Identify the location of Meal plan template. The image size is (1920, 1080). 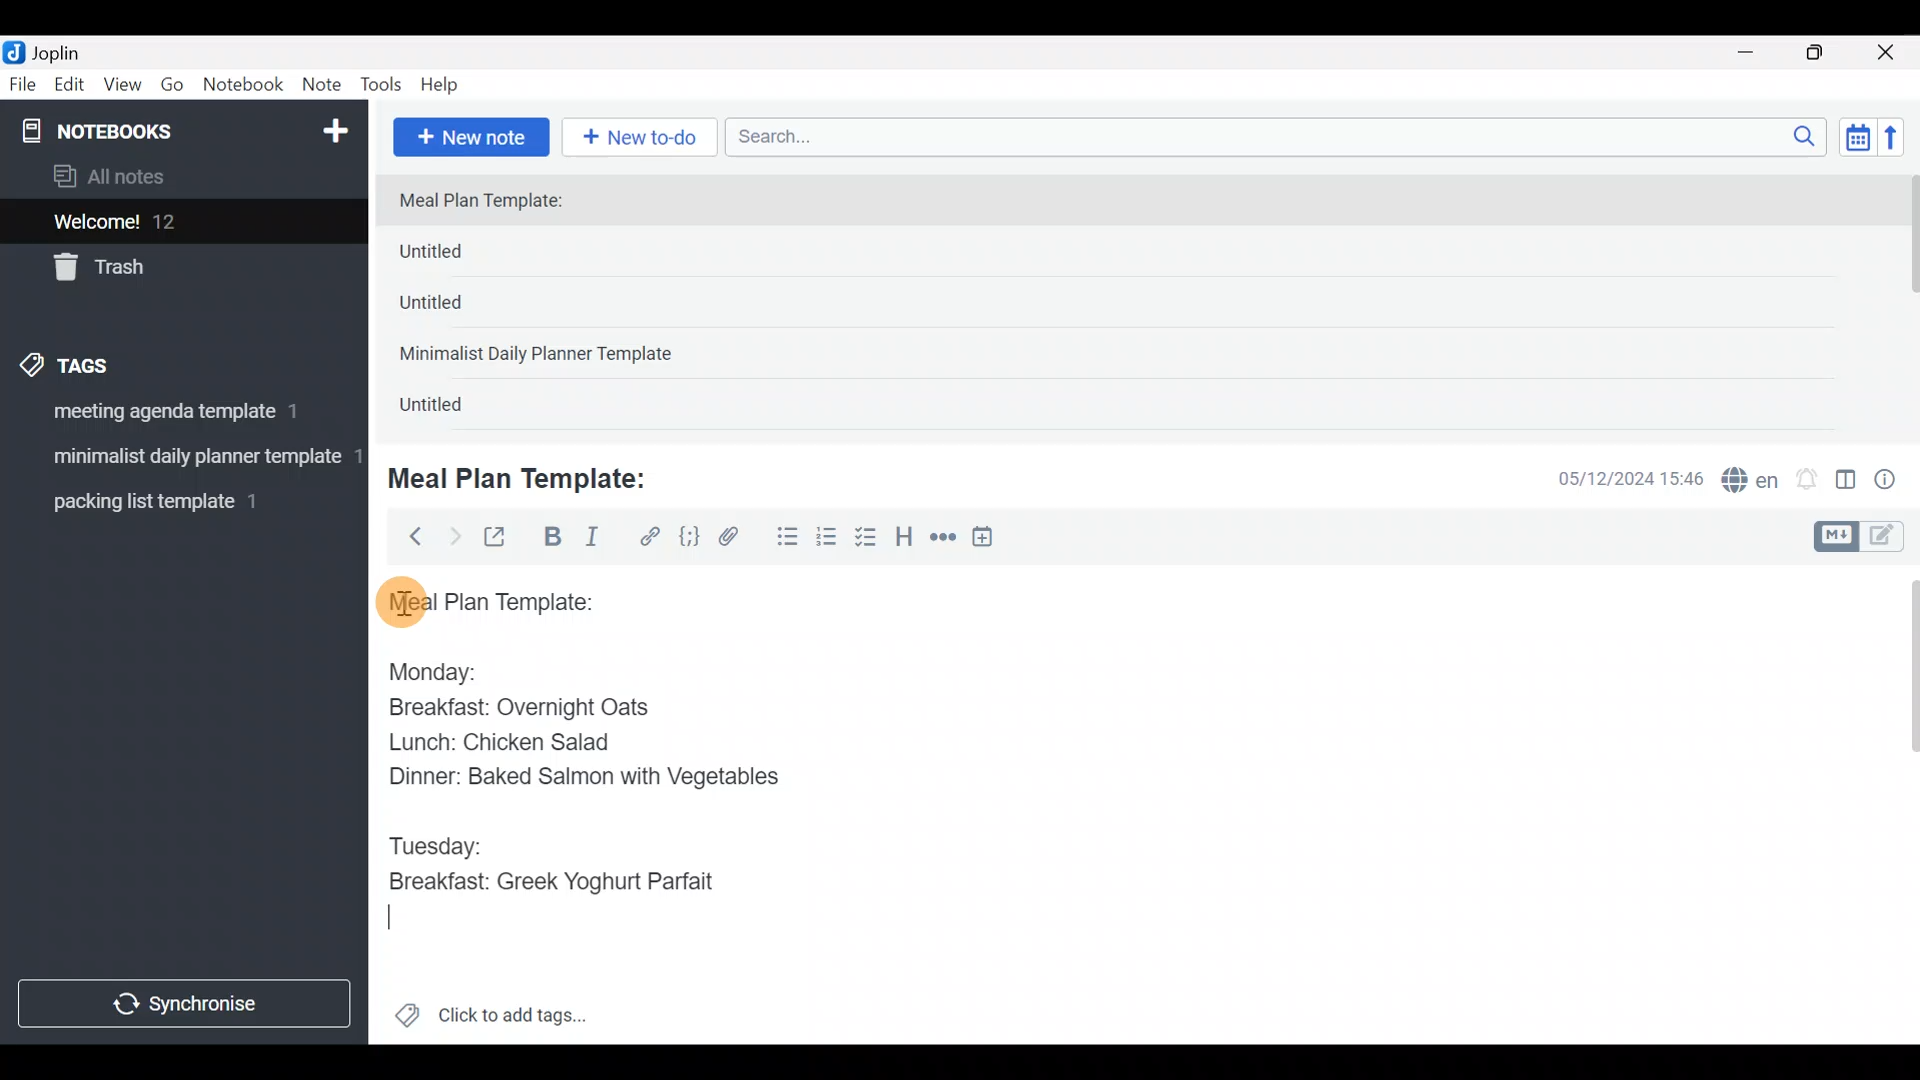
(484, 599).